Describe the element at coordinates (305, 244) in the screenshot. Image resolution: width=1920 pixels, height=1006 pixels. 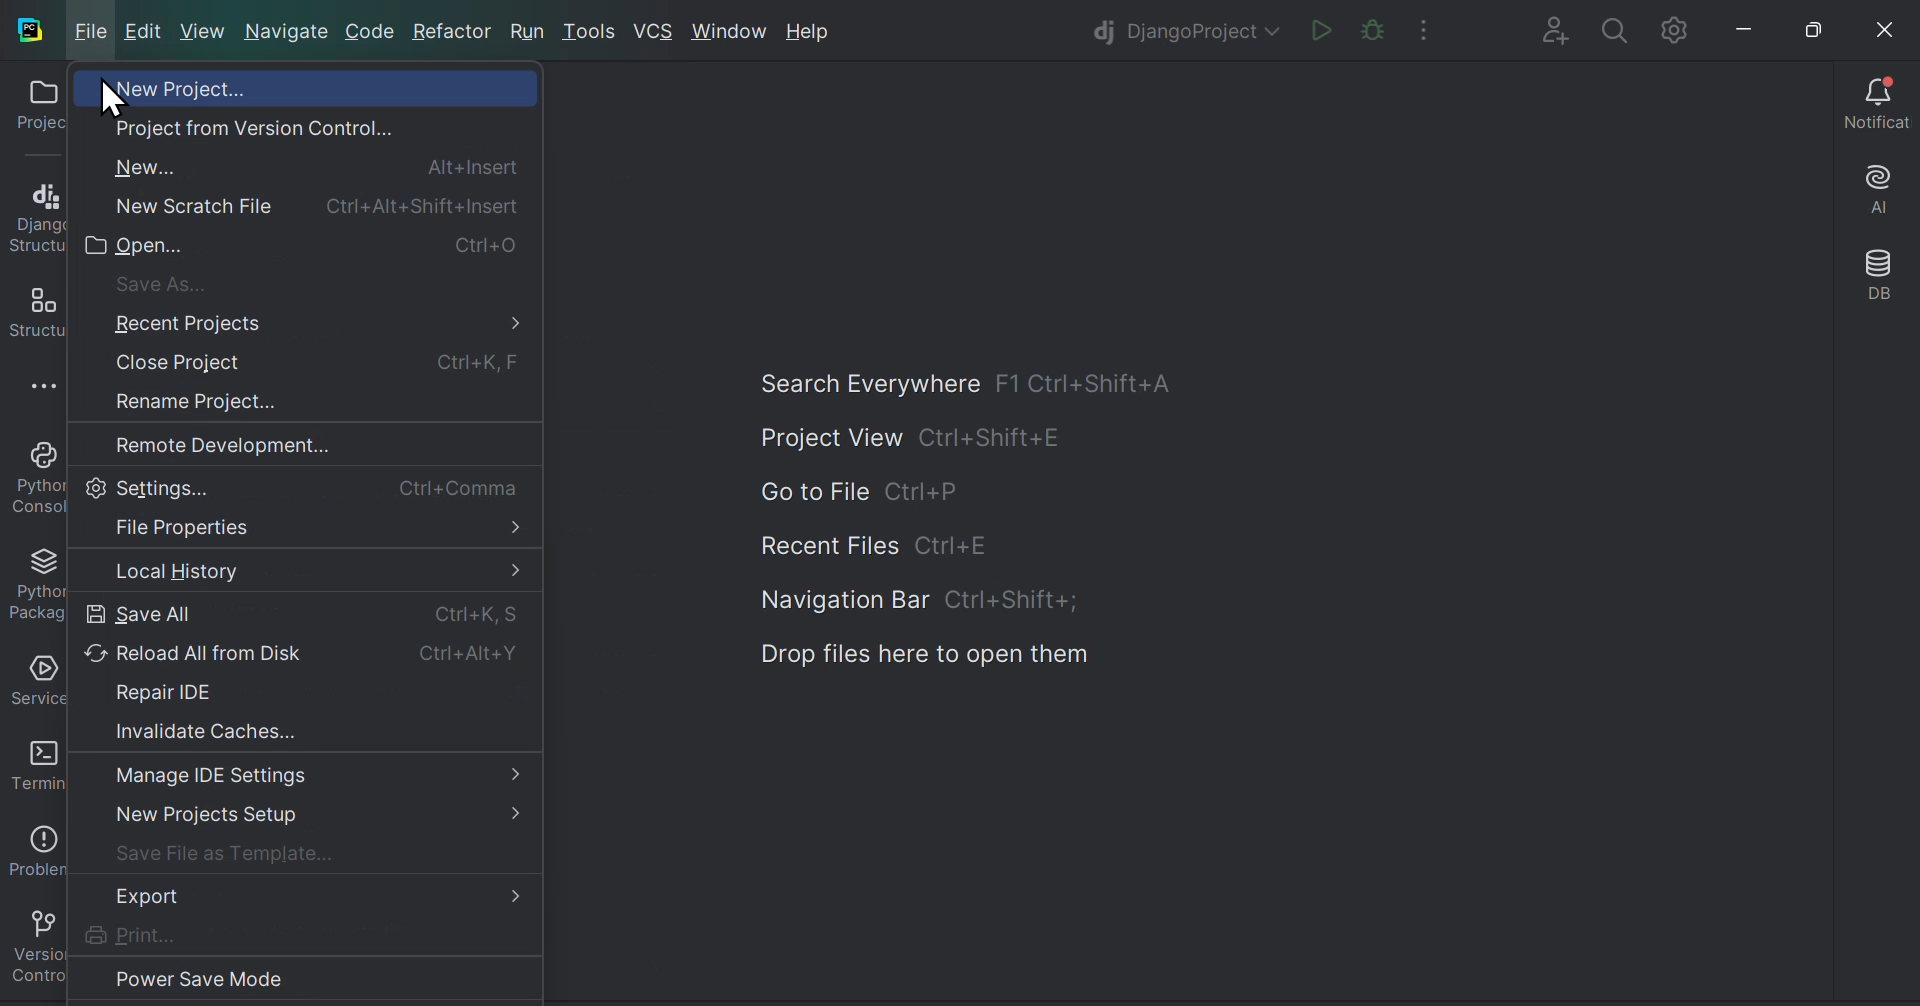
I see `open file` at that location.